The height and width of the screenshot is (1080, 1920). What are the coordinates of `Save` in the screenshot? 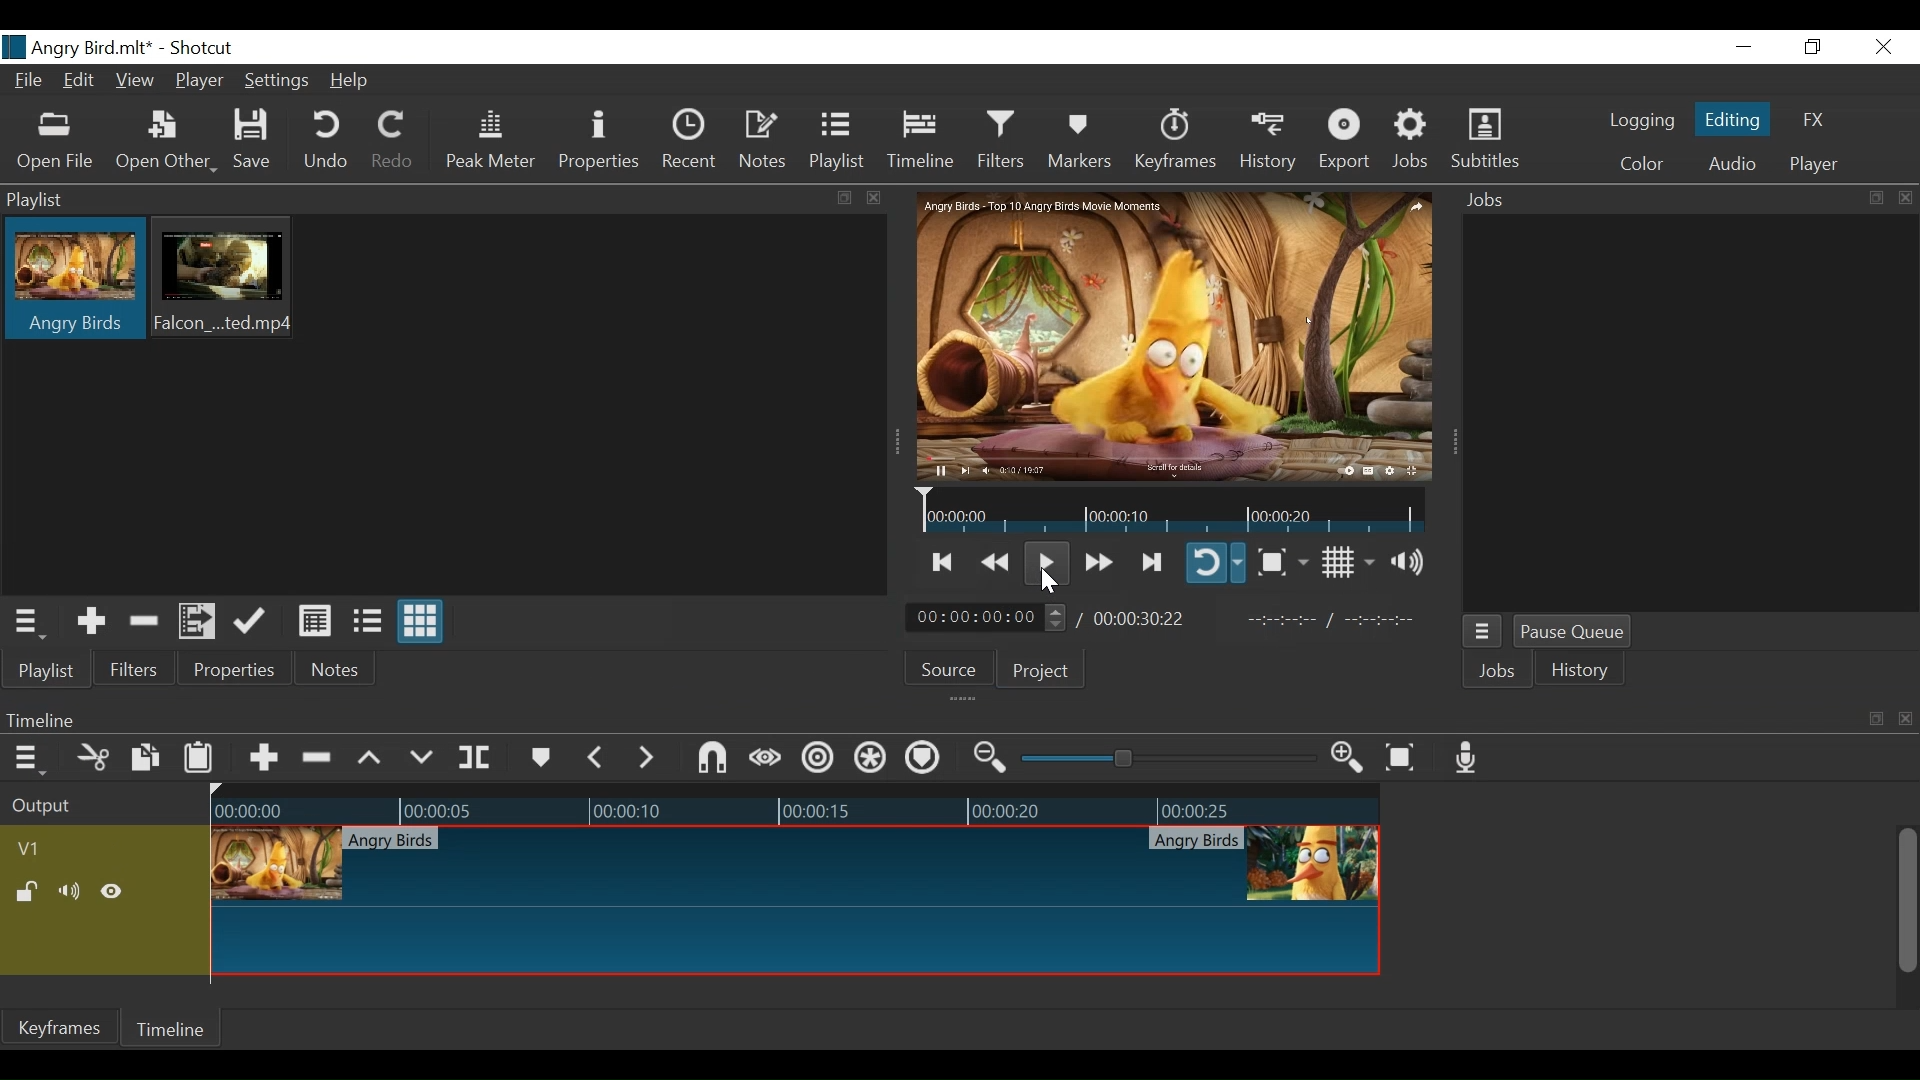 It's located at (259, 143).